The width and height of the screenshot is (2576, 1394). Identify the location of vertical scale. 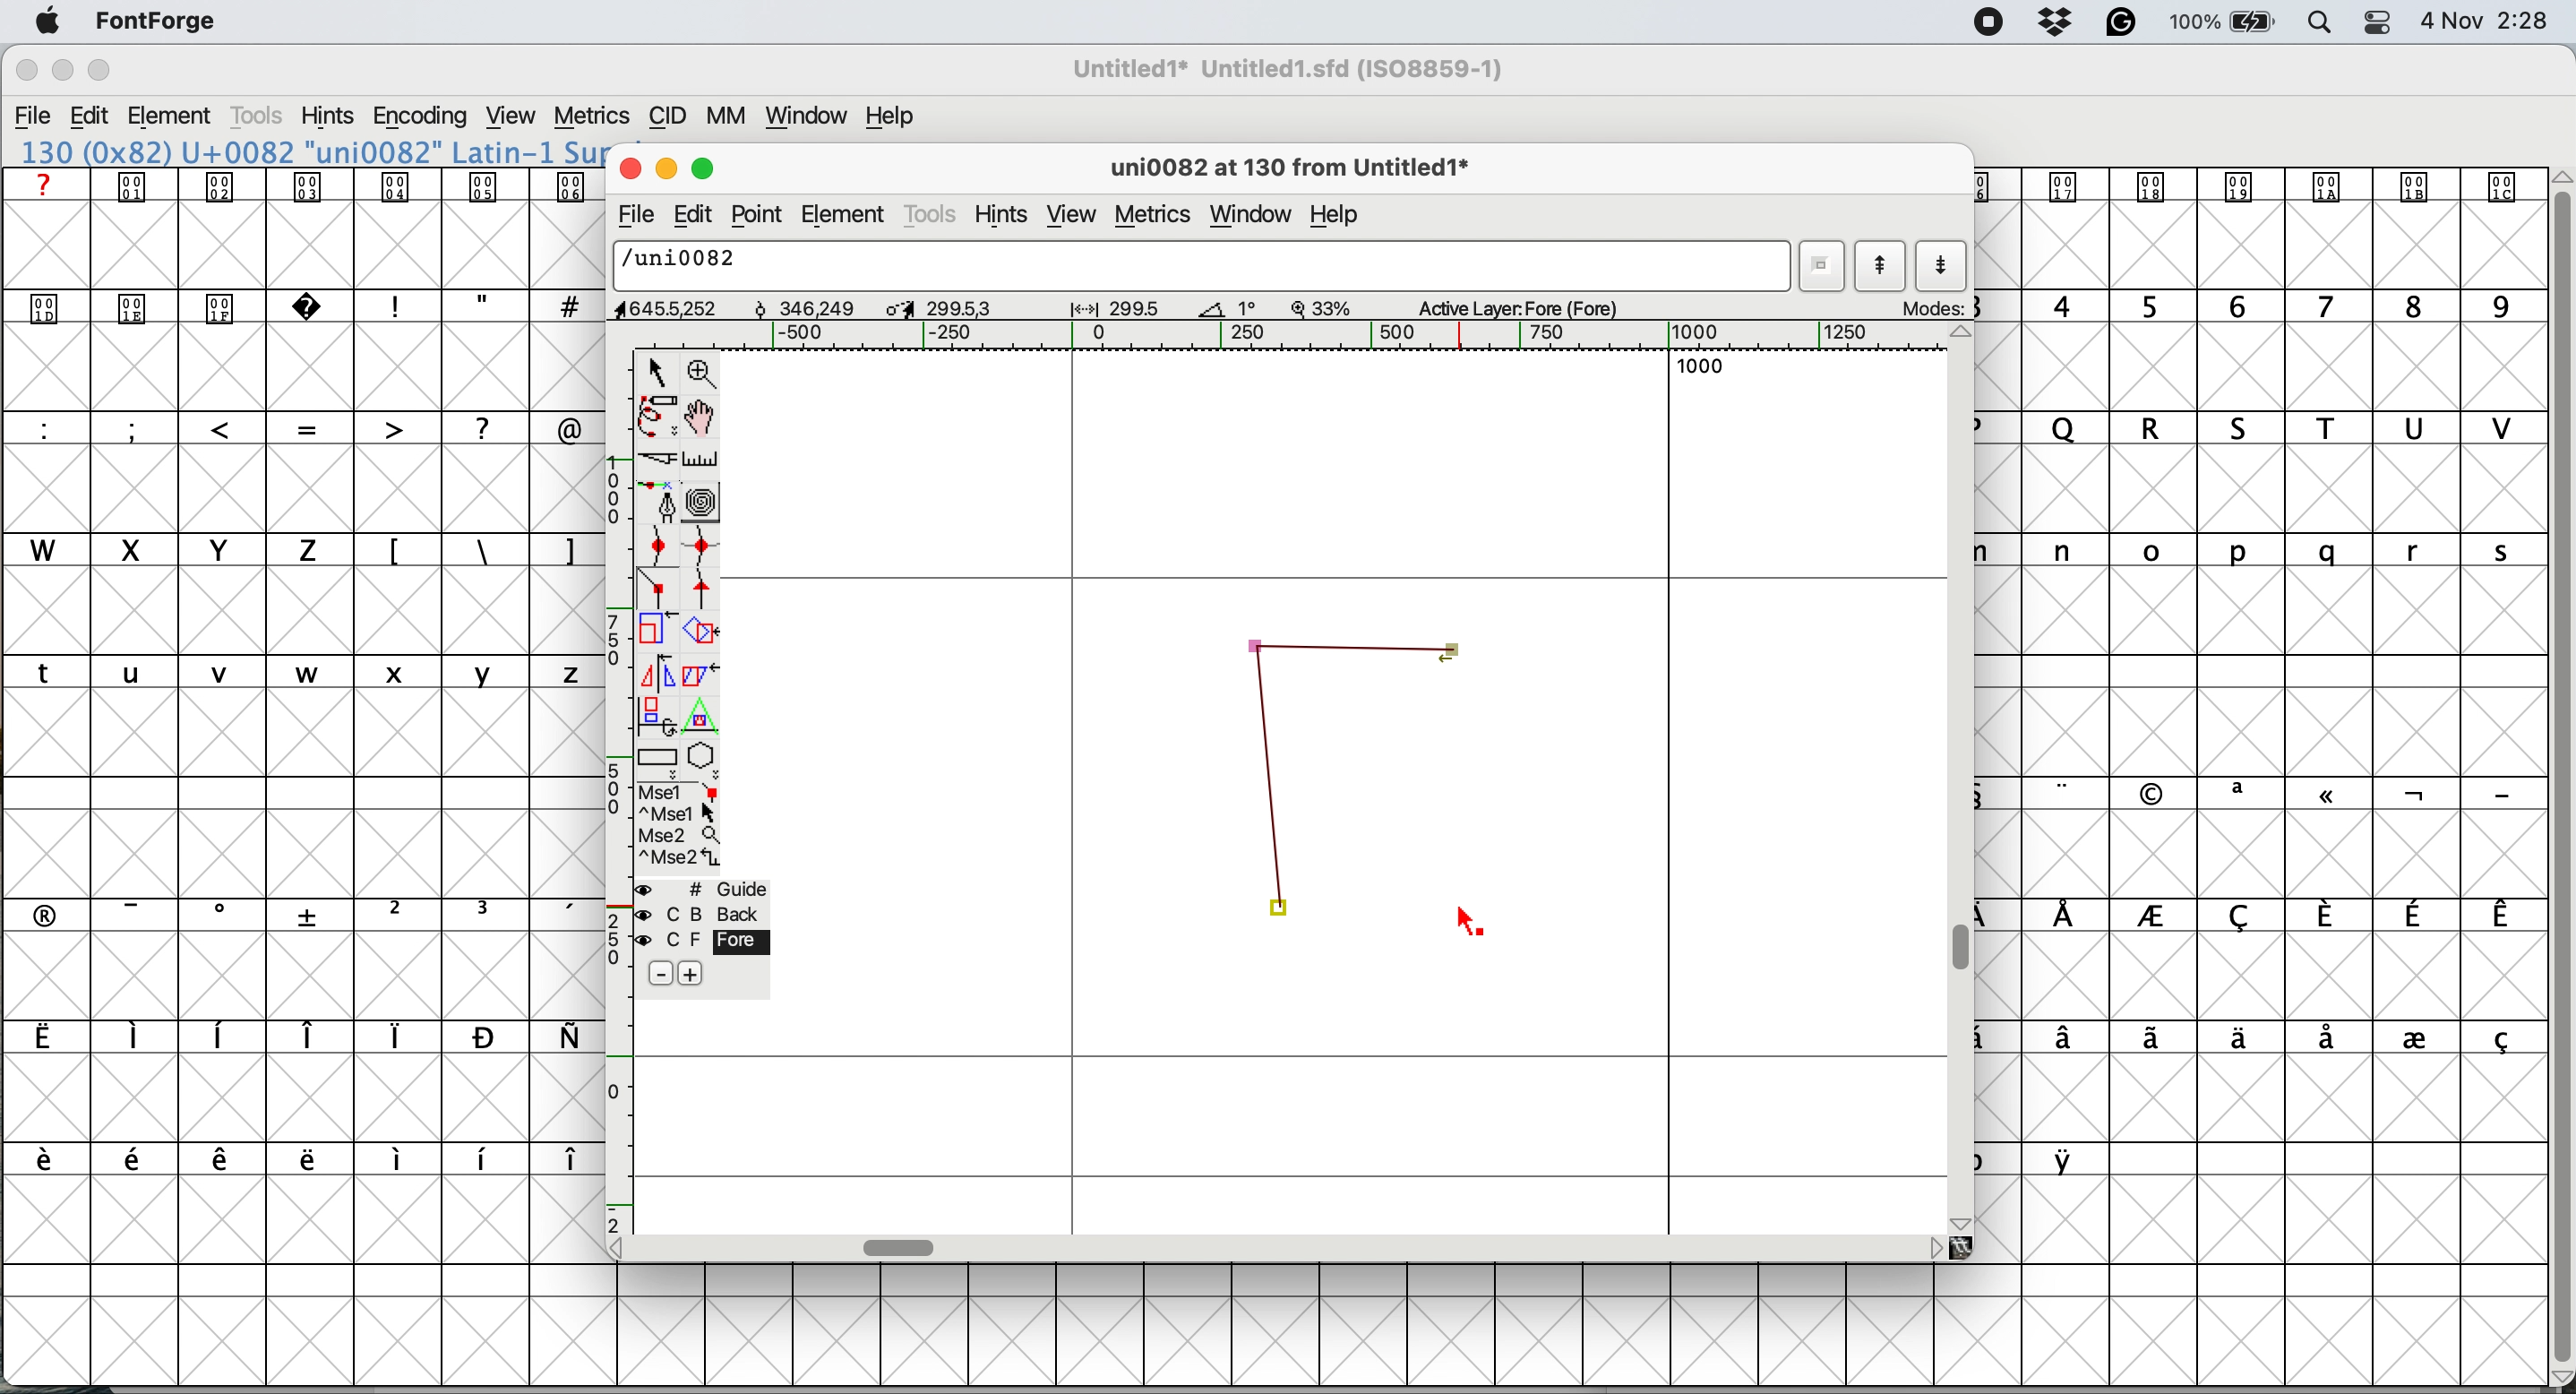
(621, 790).